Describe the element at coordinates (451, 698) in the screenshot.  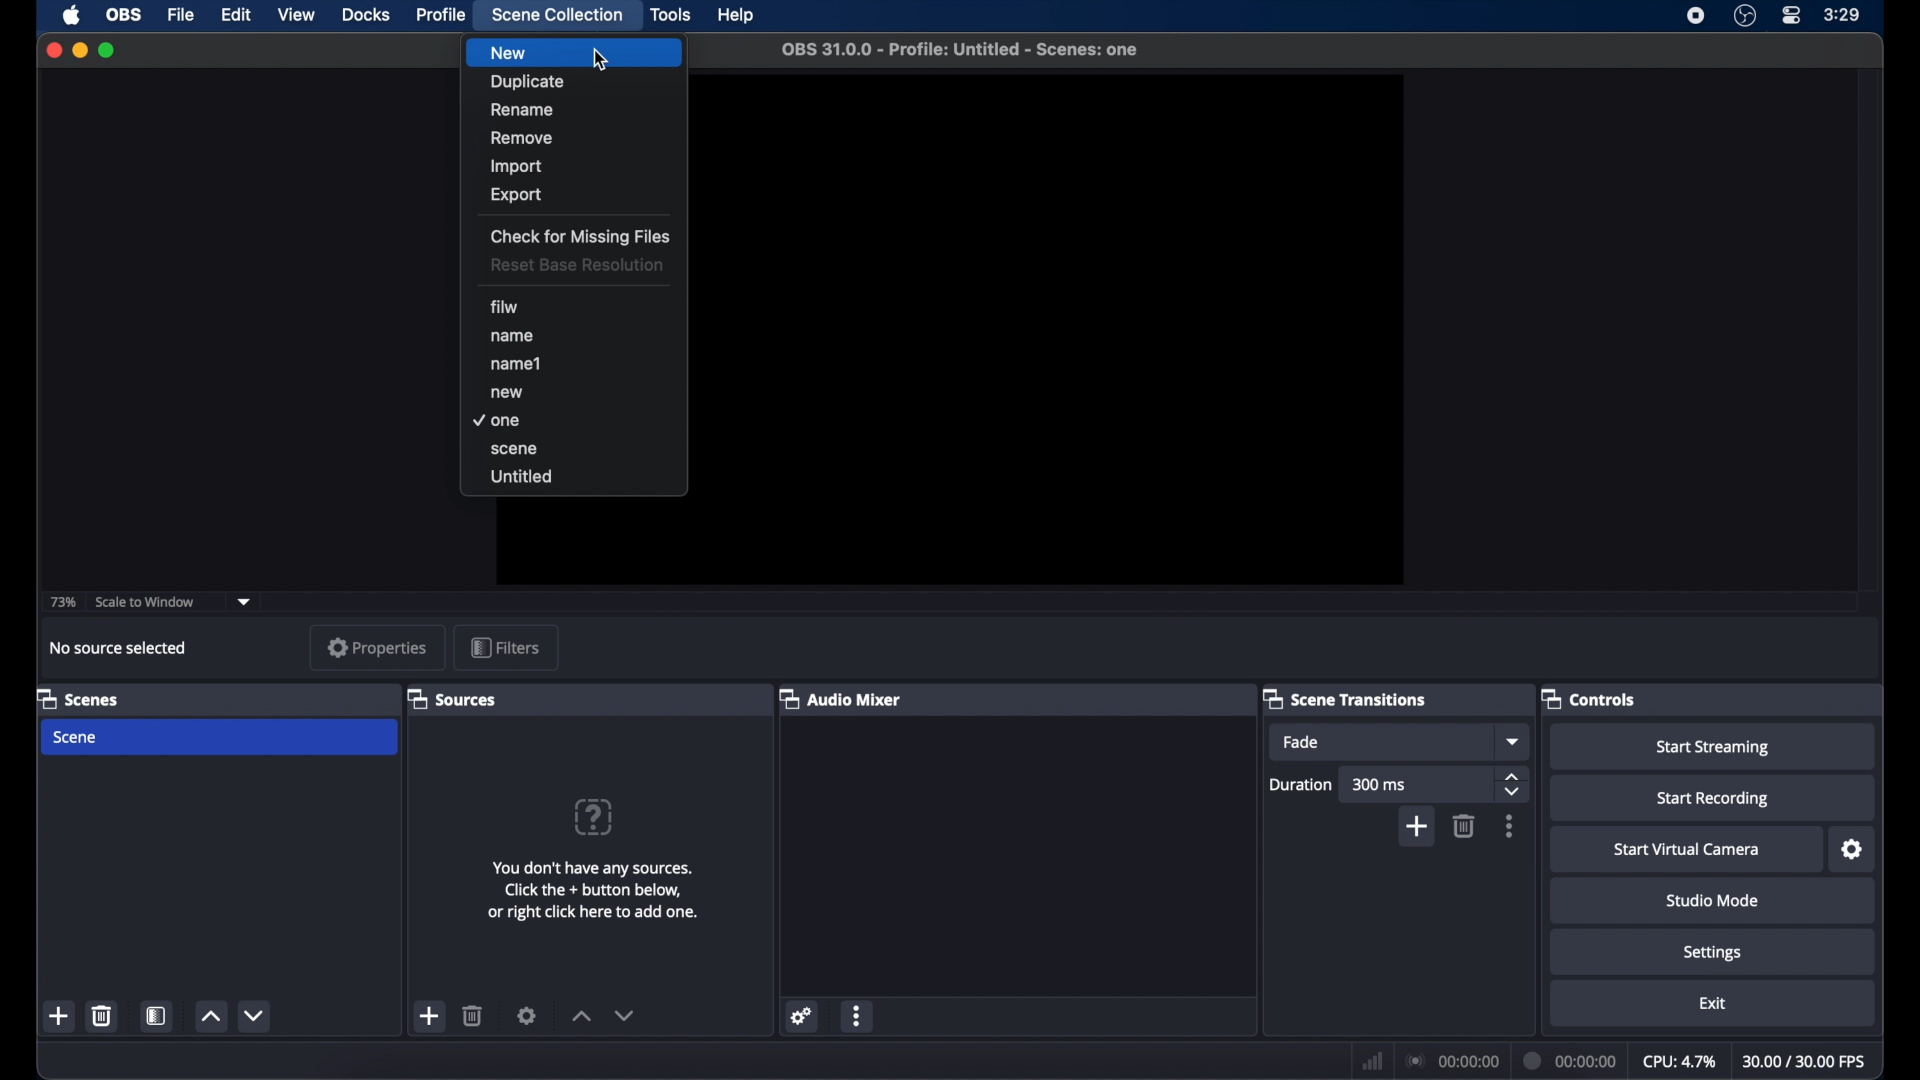
I see `sources` at that location.